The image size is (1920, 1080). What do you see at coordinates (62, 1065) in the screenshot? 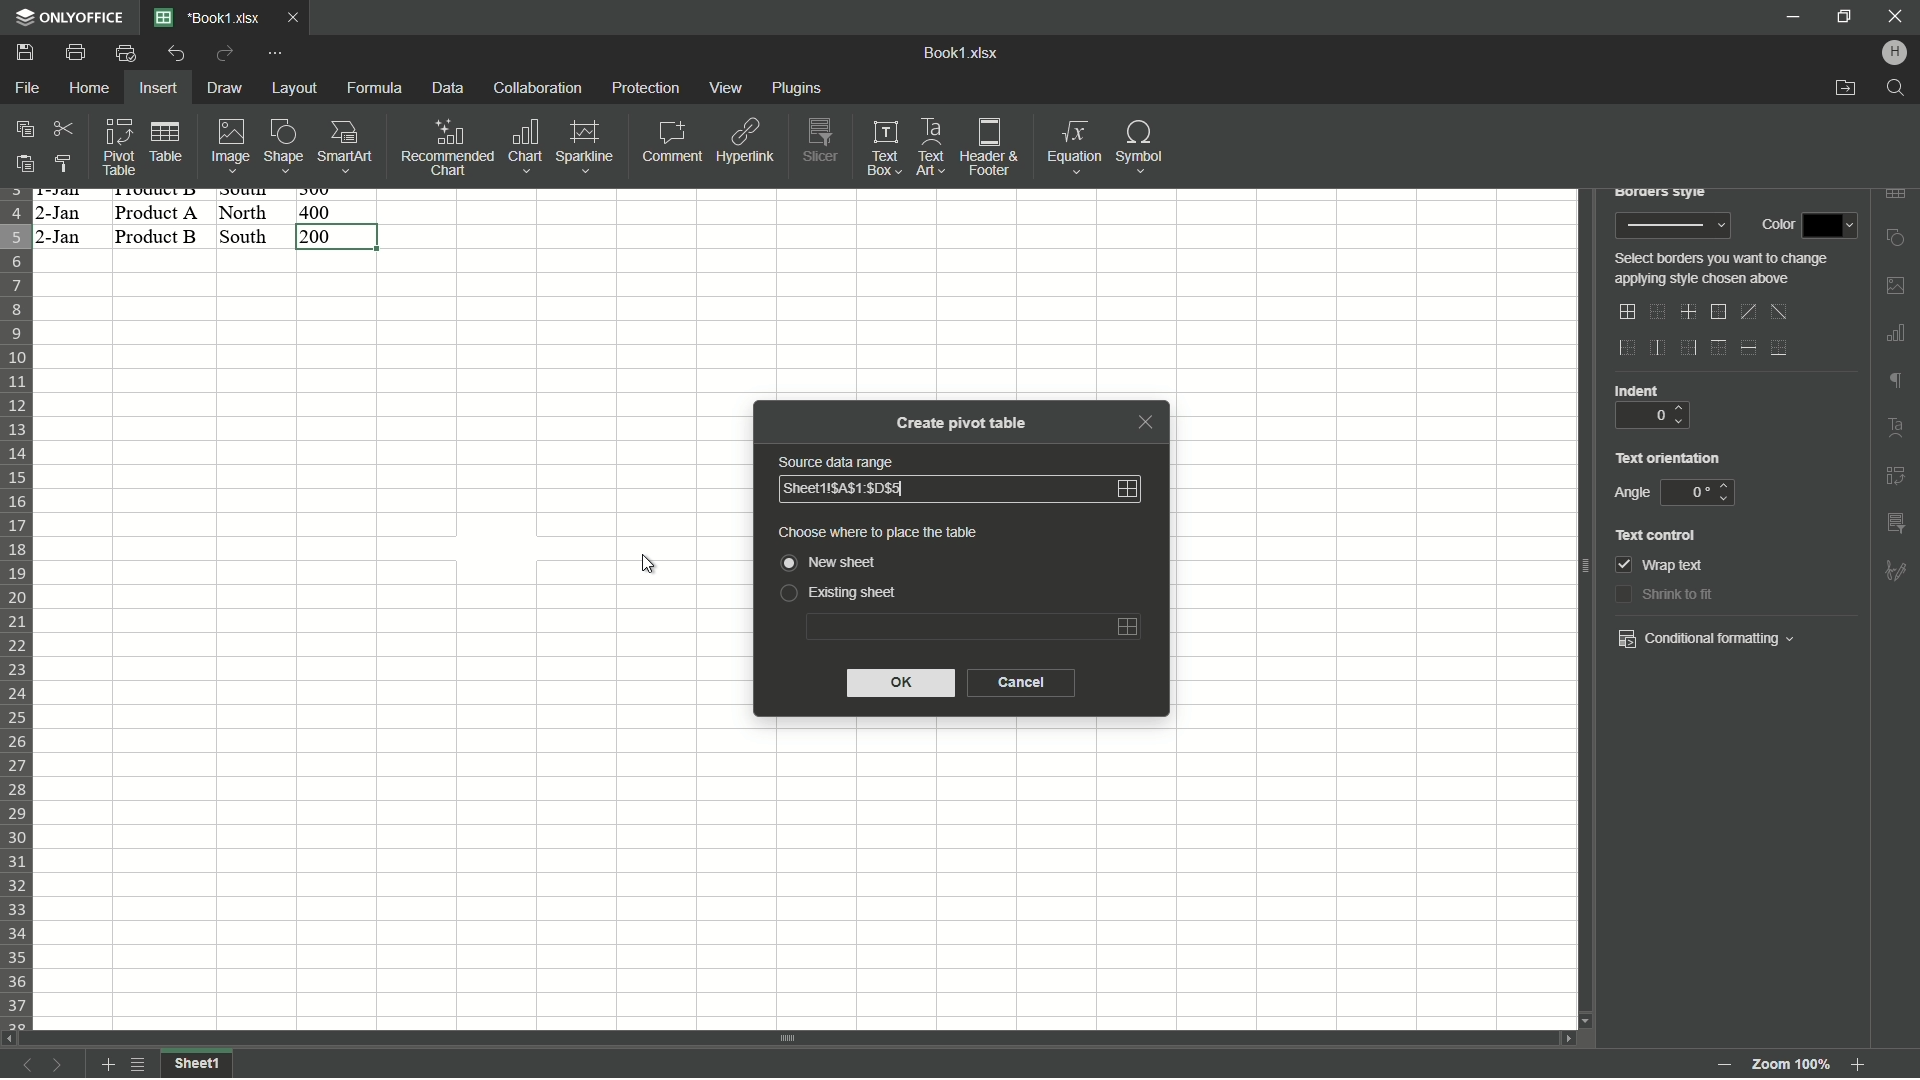
I see `next sheet` at bounding box center [62, 1065].